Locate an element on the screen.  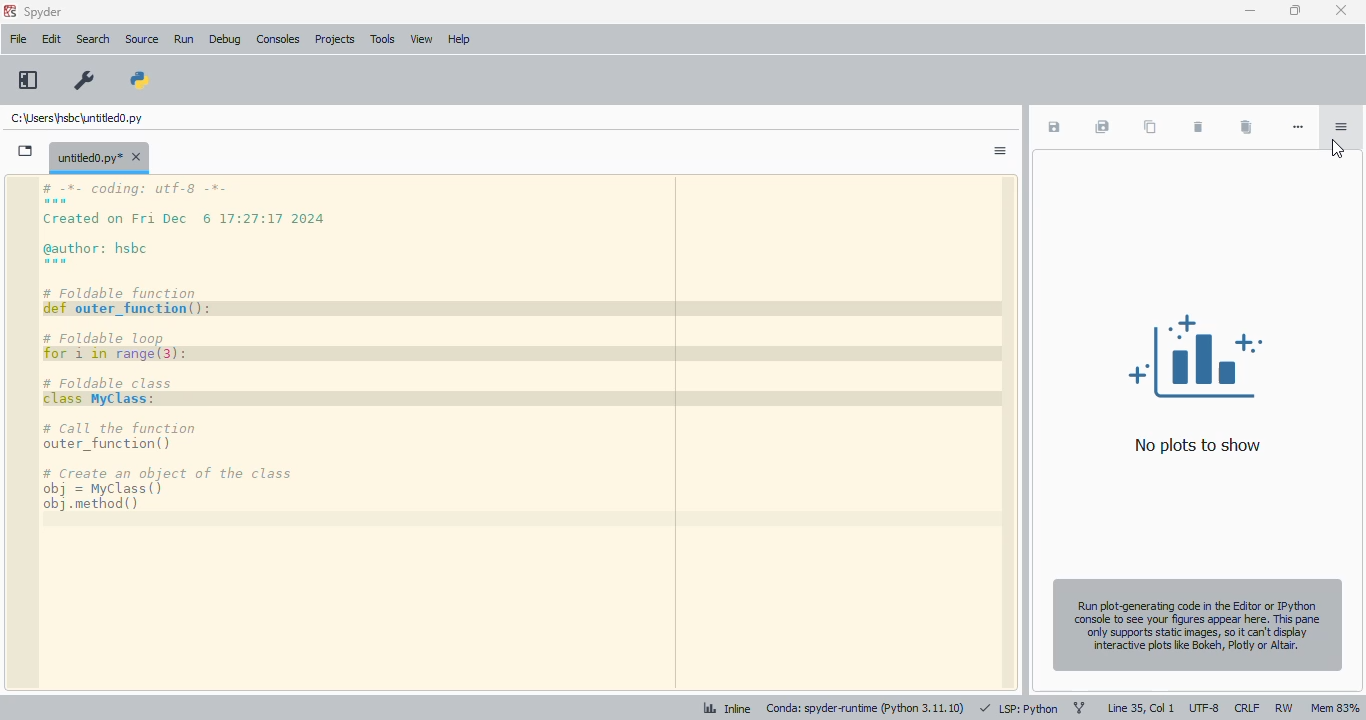
spyder is located at coordinates (44, 12).